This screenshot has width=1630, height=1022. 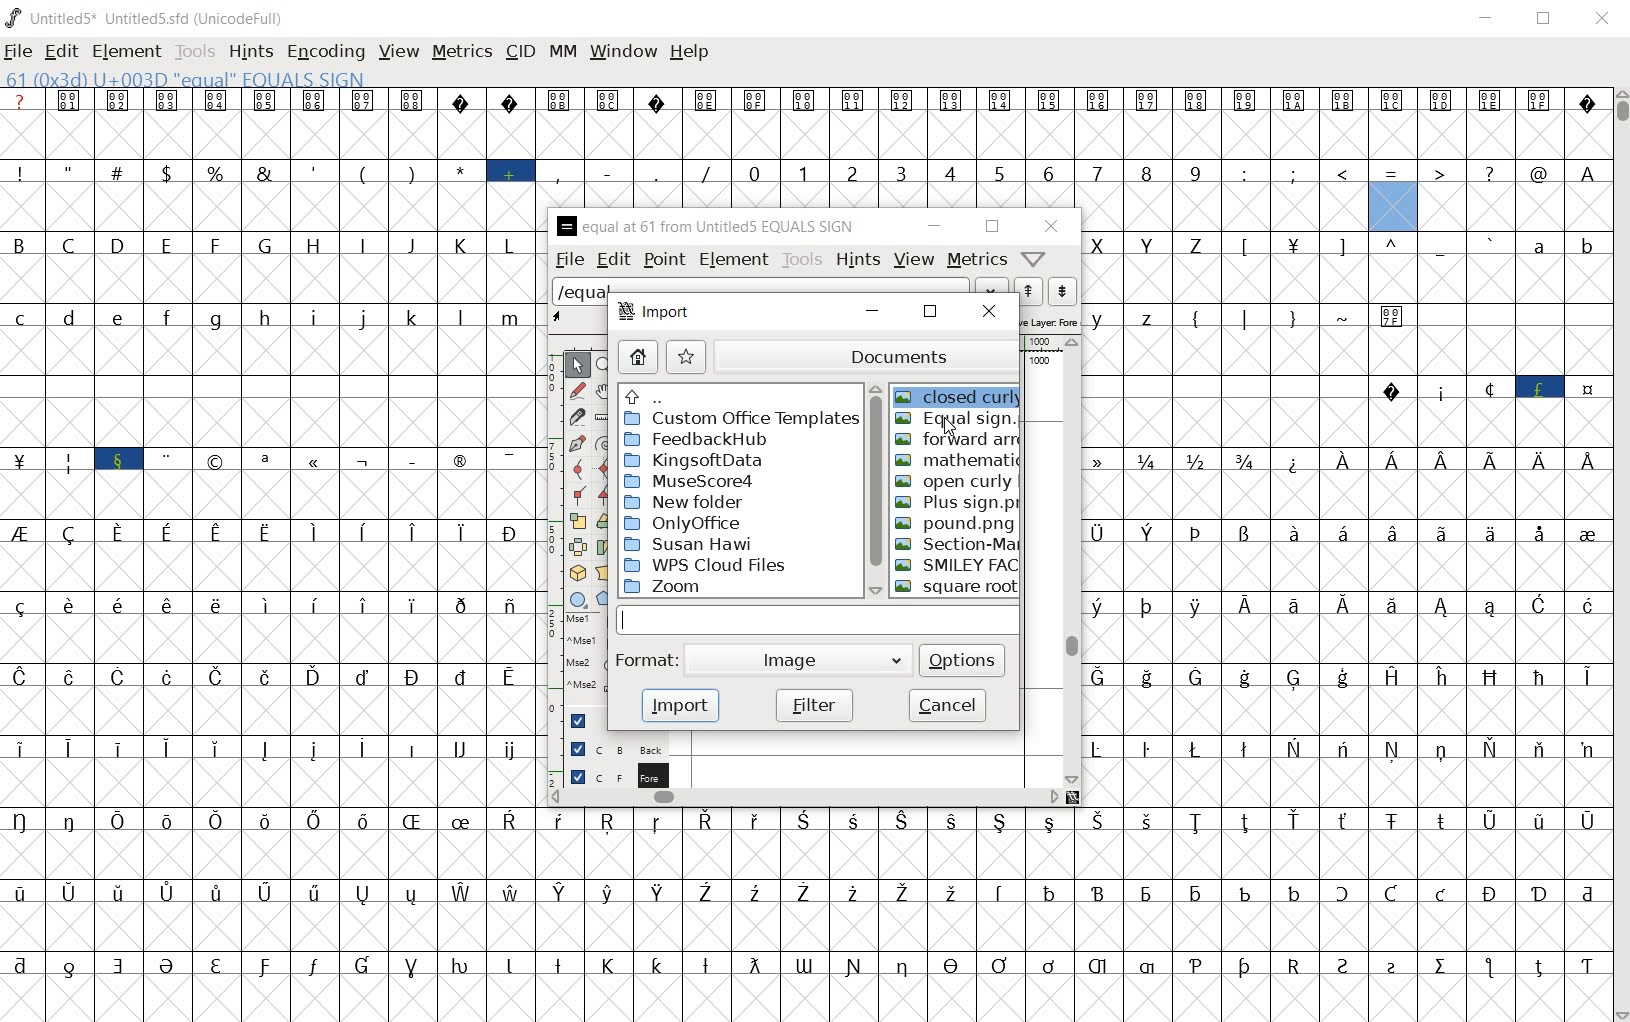 What do you see at coordinates (607, 774) in the screenshot?
I see `FOREGROUND` at bounding box center [607, 774].